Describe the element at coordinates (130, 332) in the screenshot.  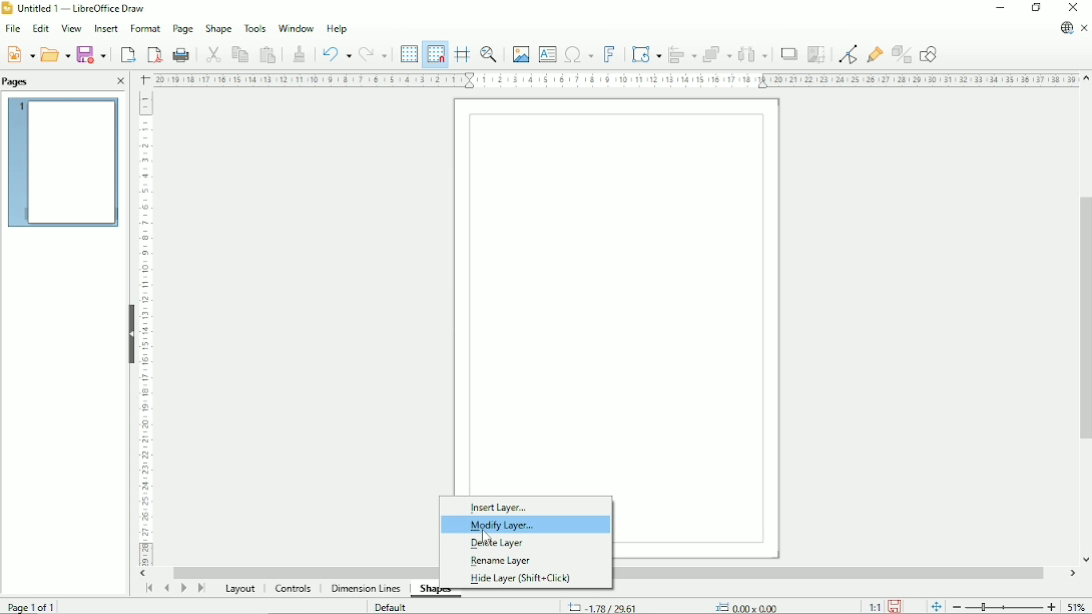
I see `Hide` at that location.